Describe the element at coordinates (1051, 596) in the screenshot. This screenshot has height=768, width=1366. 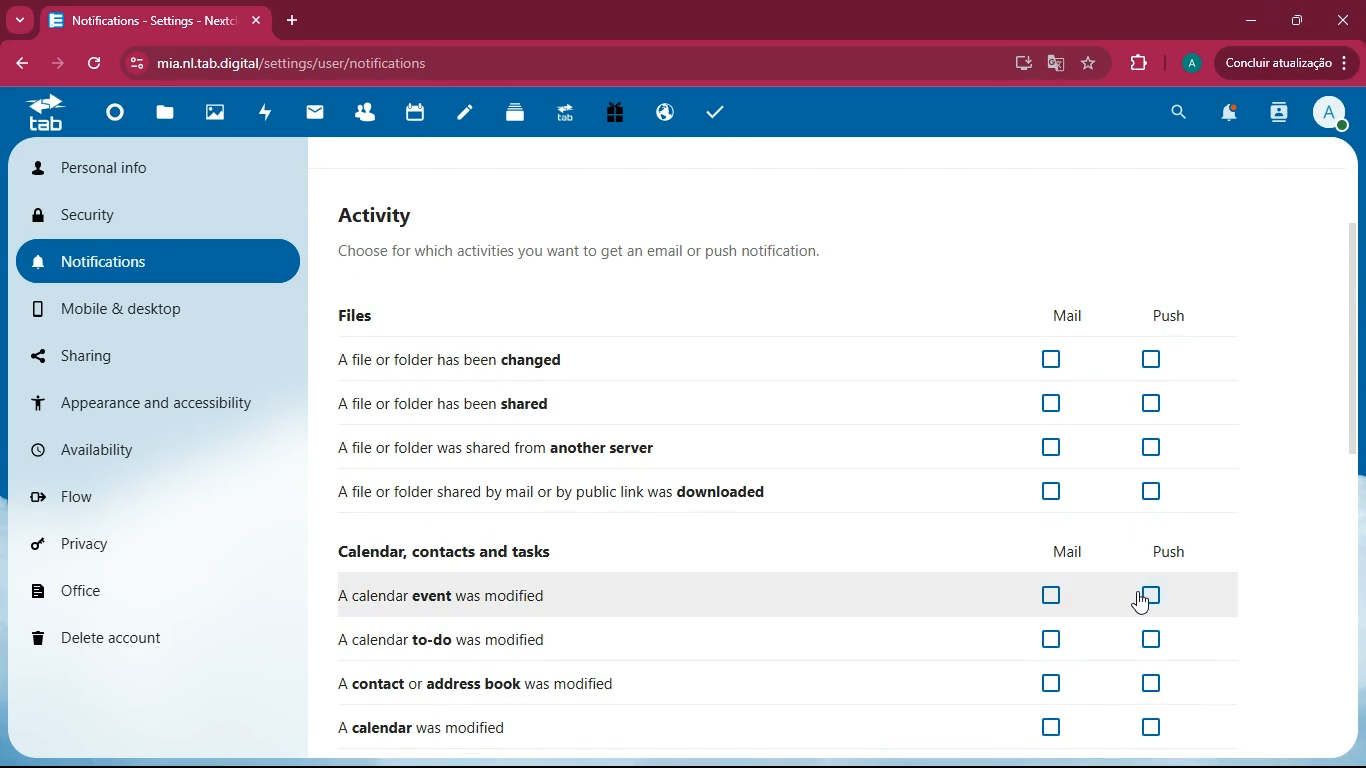
I see `off` at that location.